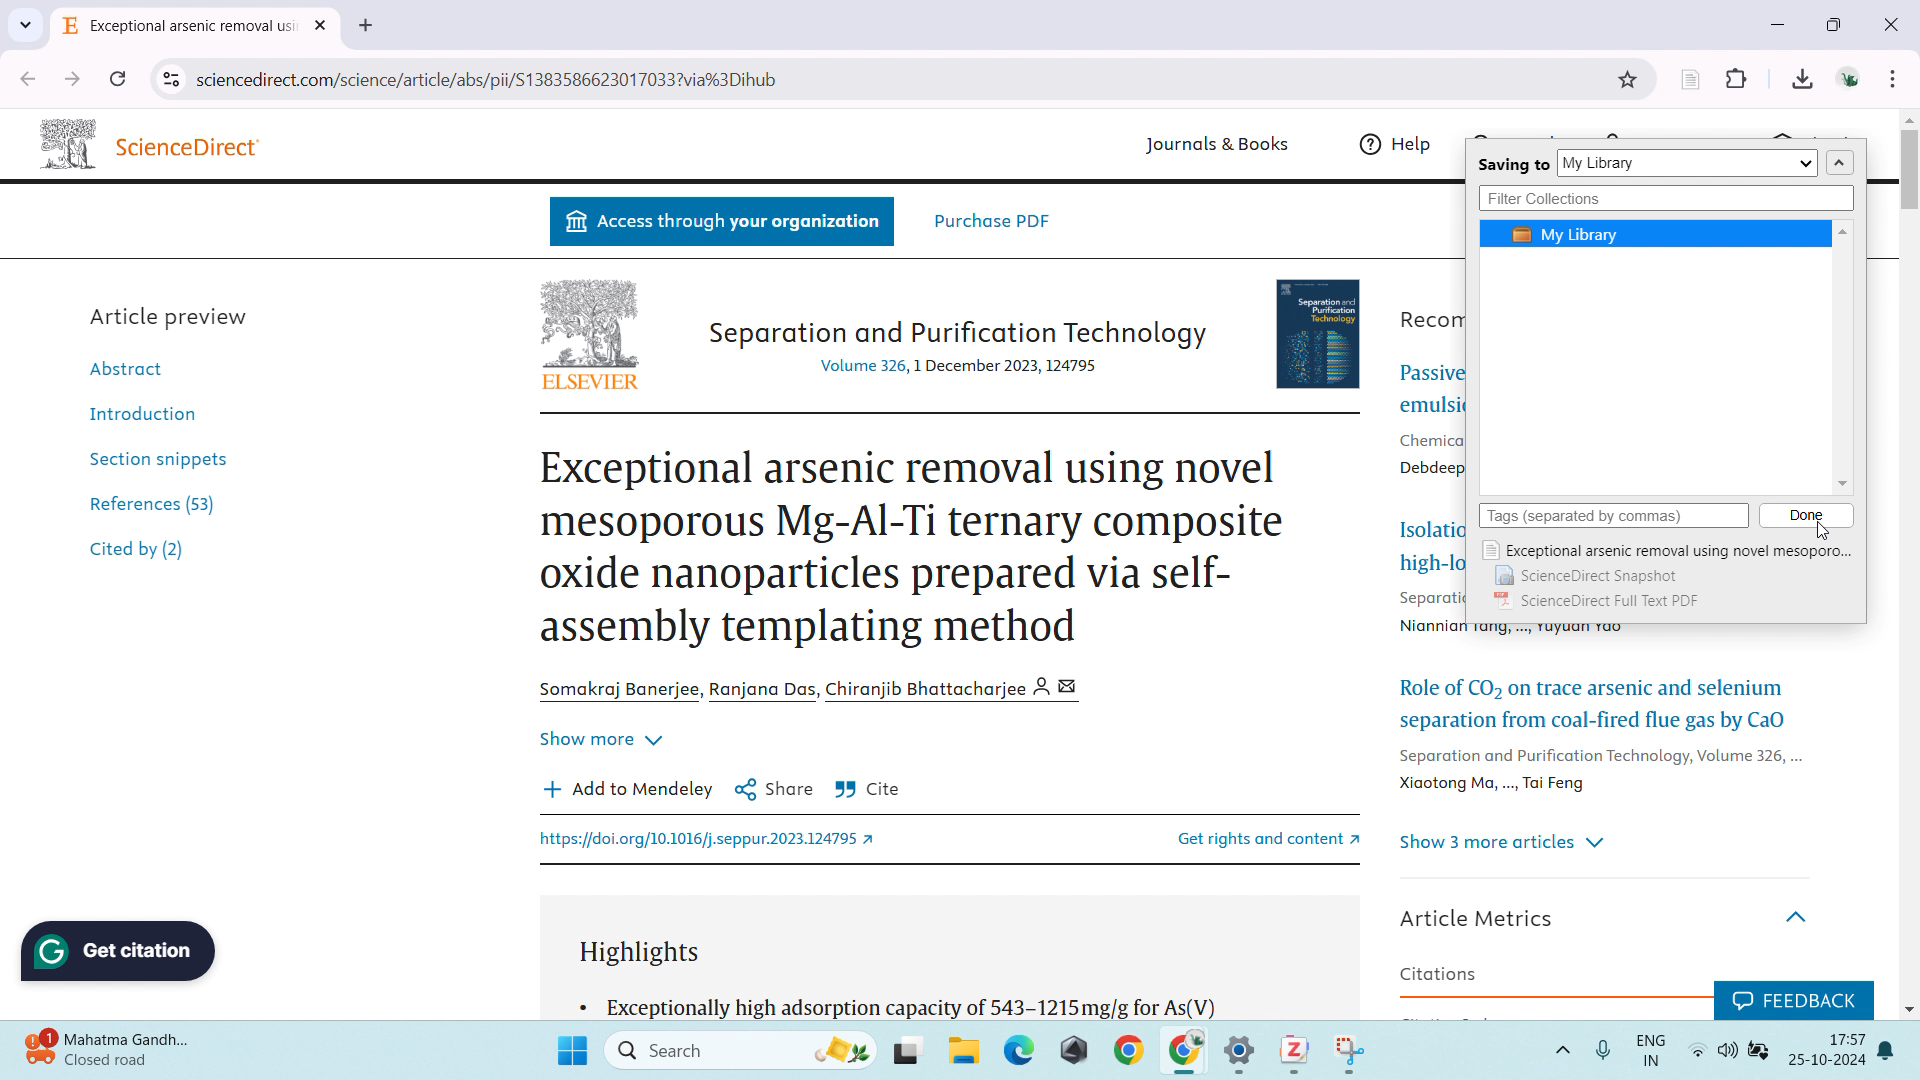  I want to click on minimize, so click(1776, 24).